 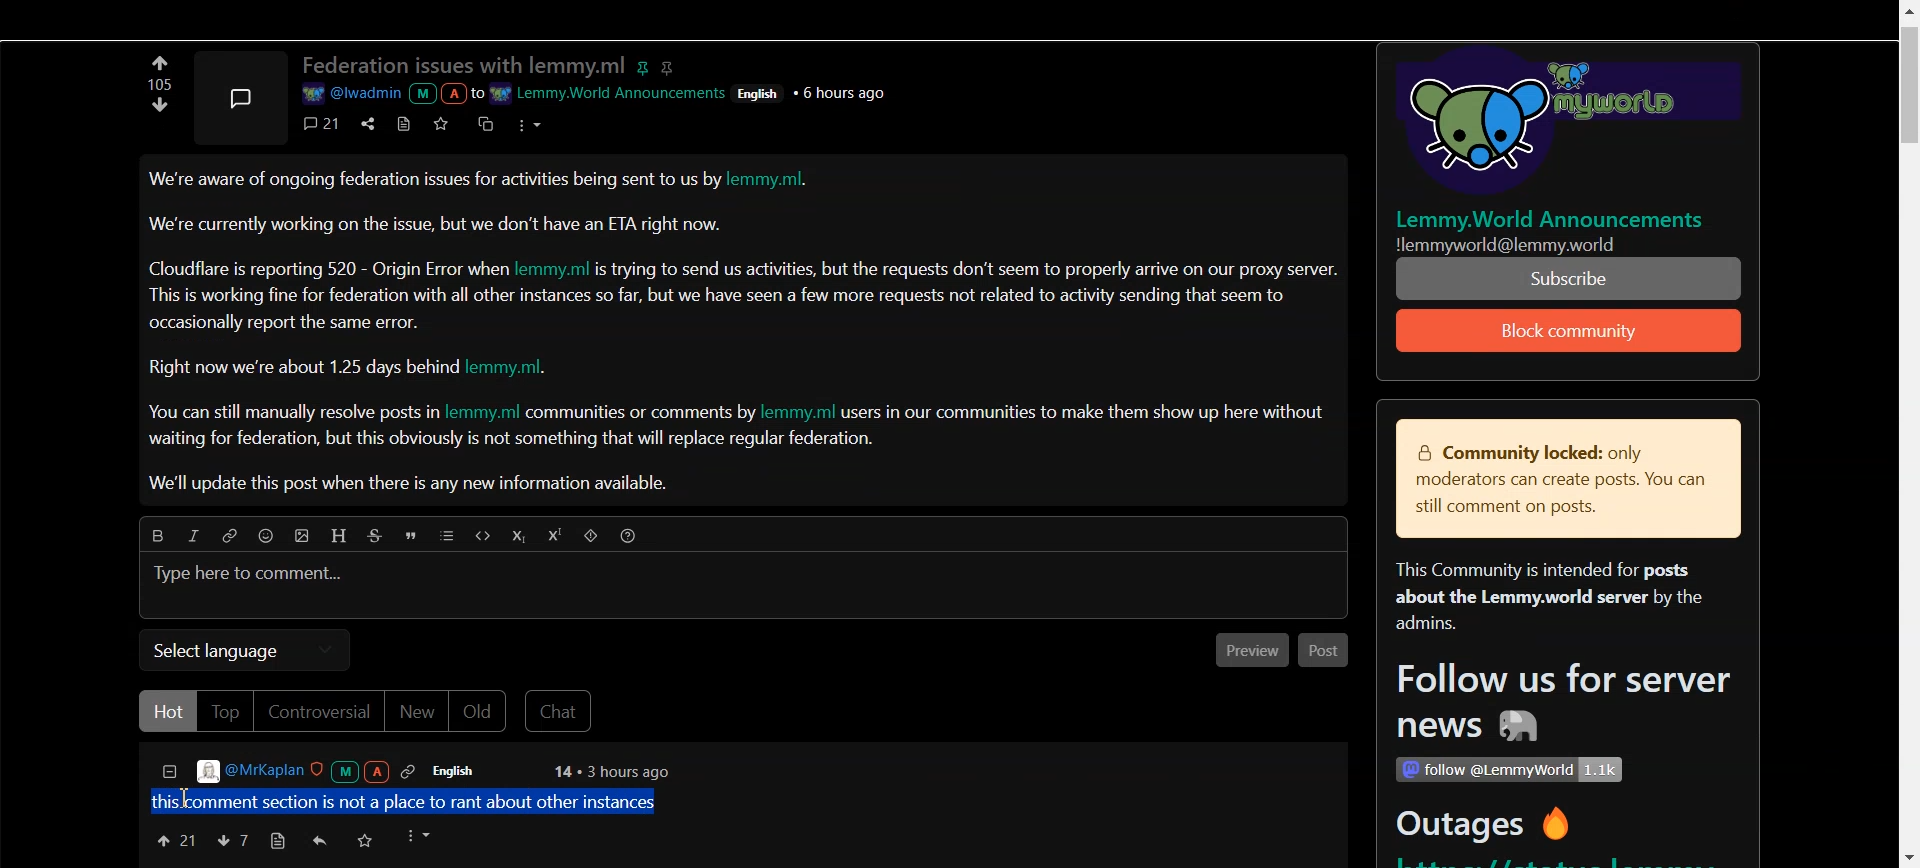 I want to click on Controversial, so click(x=318, y=712).